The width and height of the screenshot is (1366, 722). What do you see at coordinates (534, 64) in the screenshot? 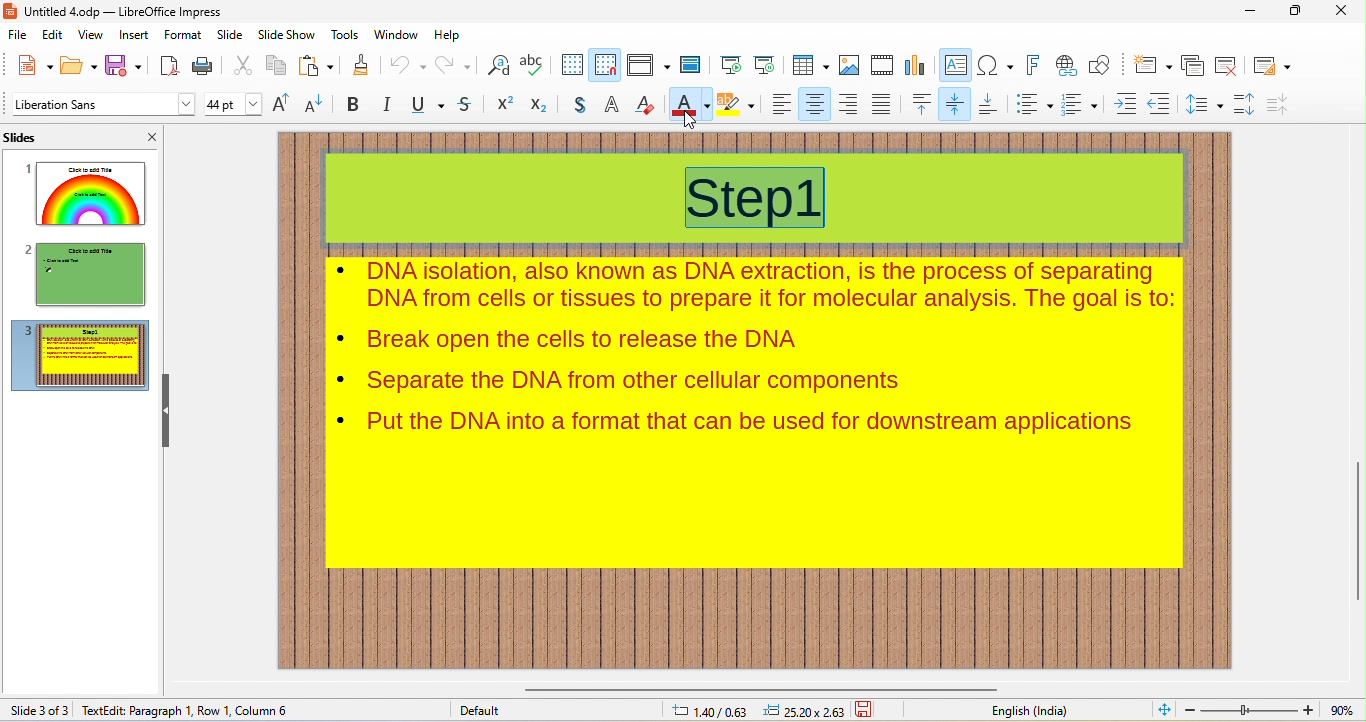
I see `spelling` at bounding box center [534, 64].